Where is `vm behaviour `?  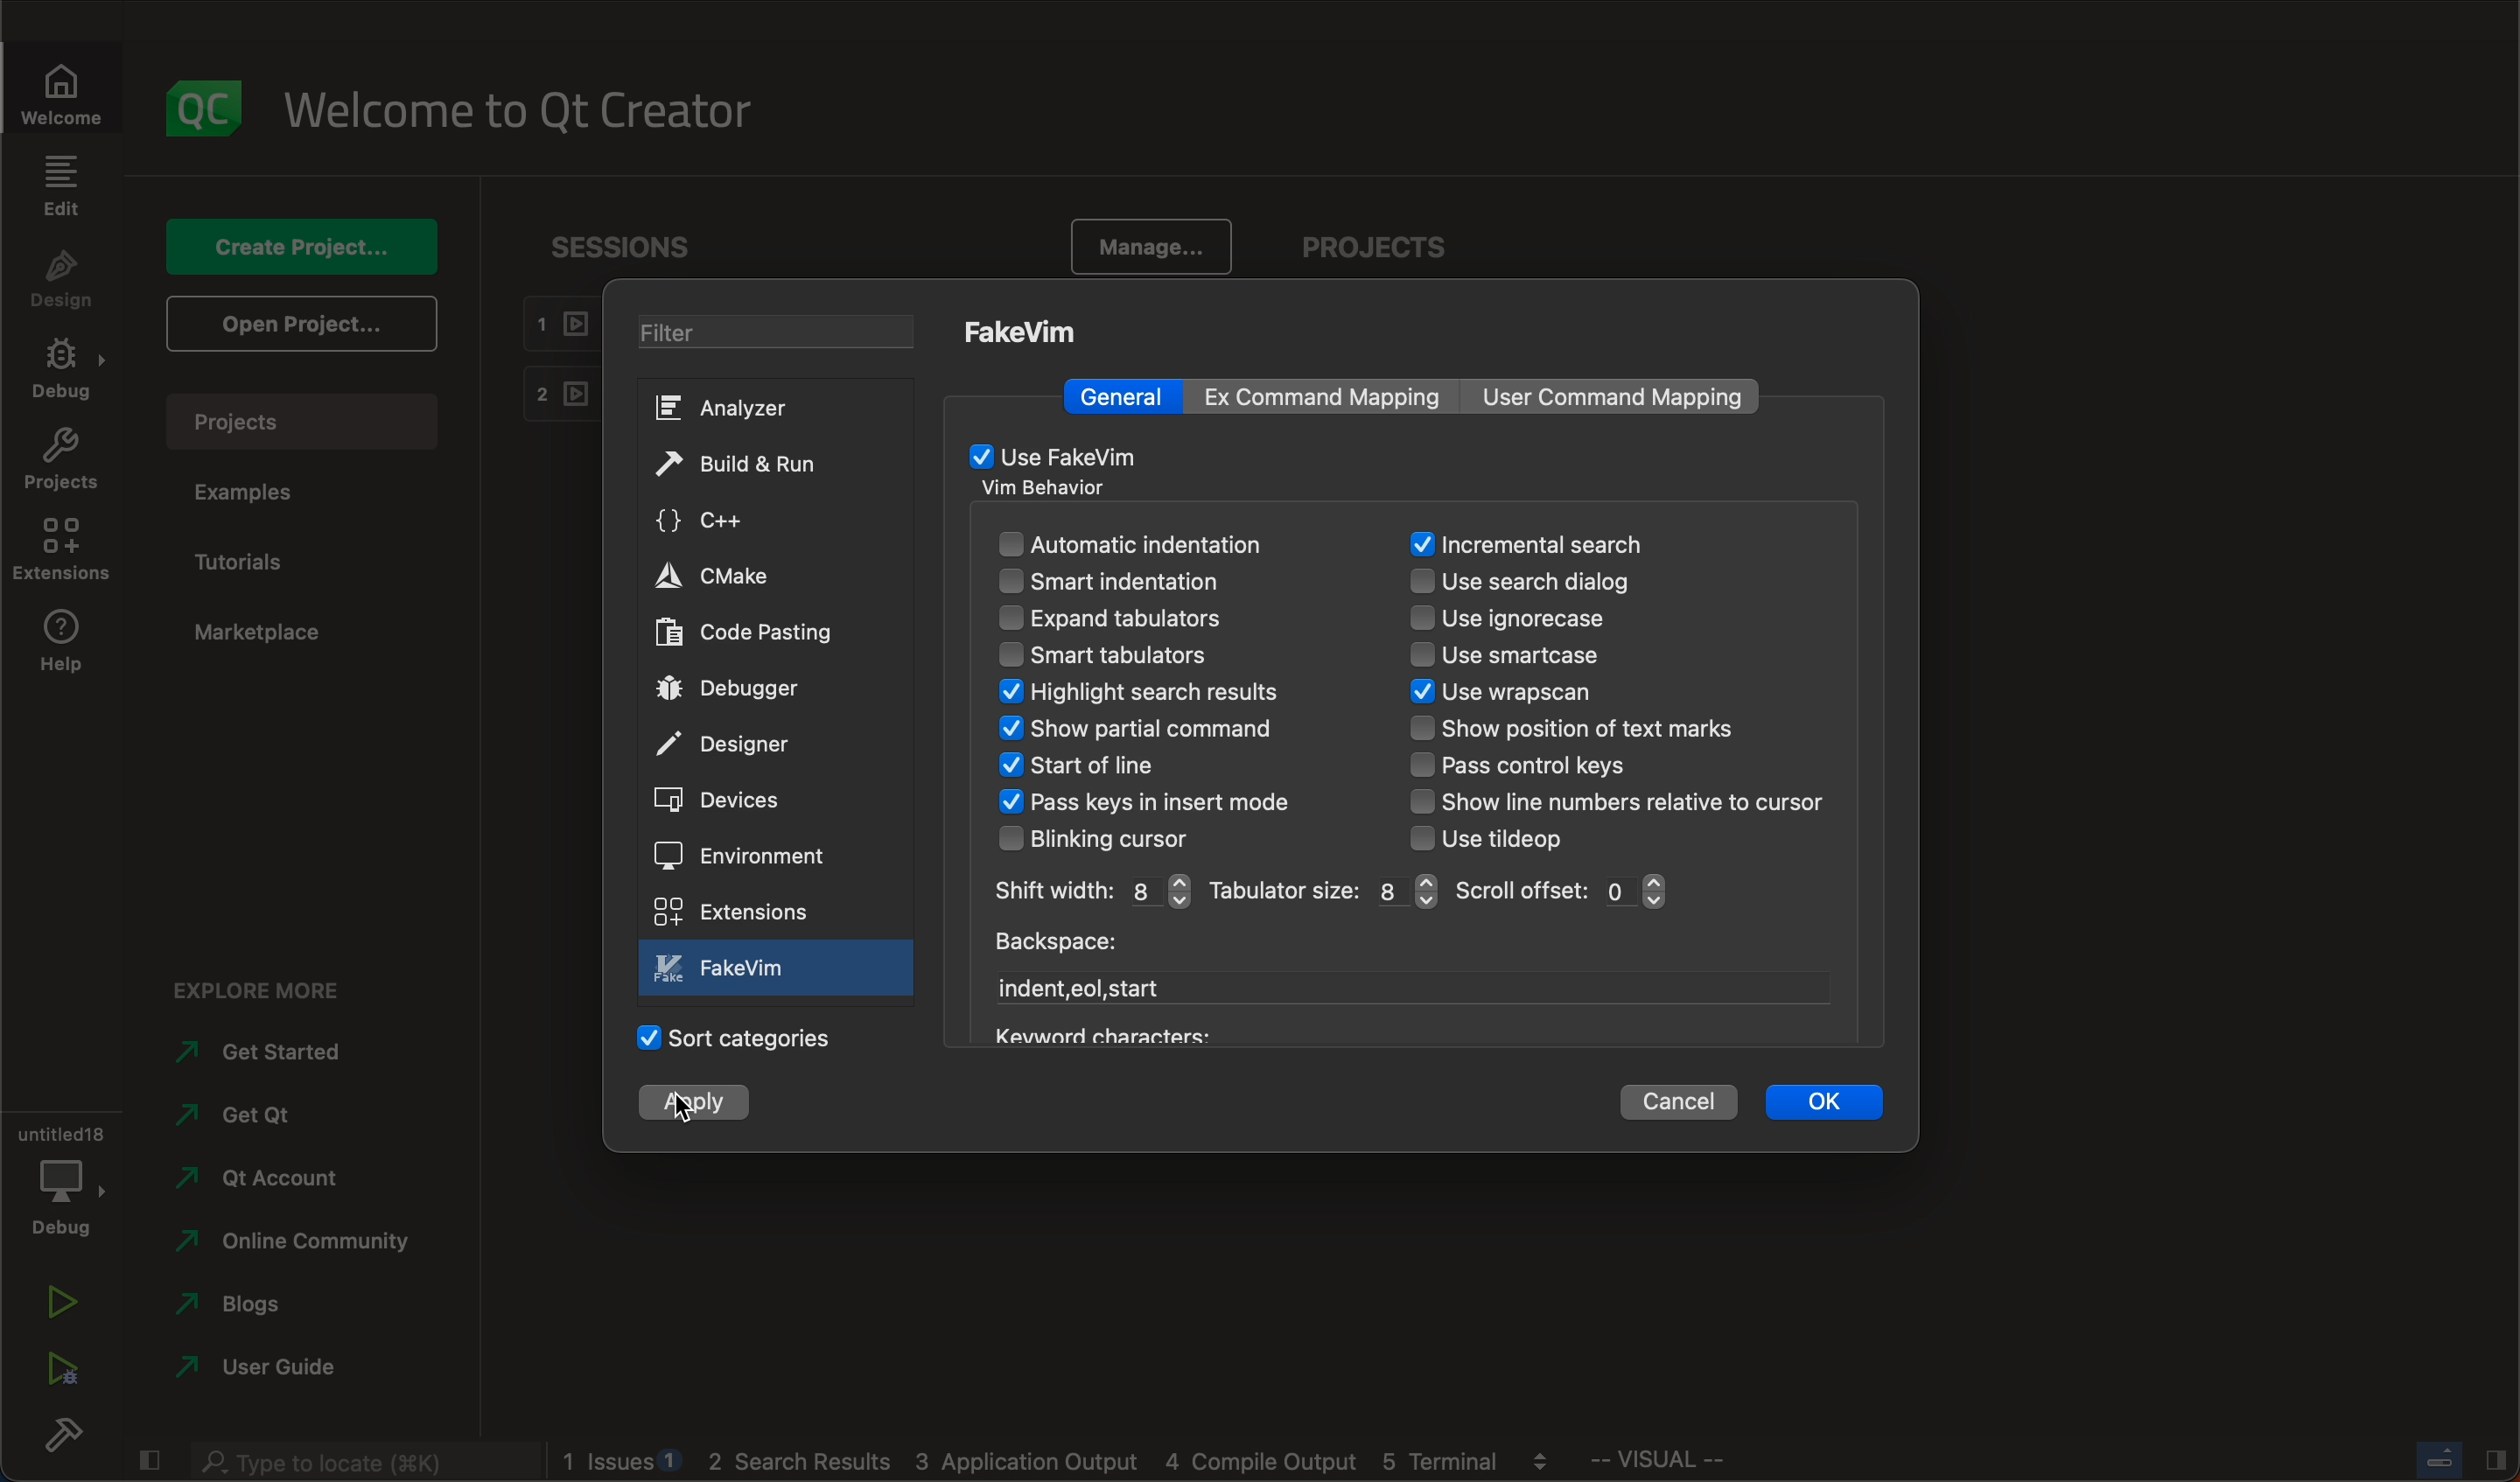 vm behaviour  is located at coordinates (1054, 490).